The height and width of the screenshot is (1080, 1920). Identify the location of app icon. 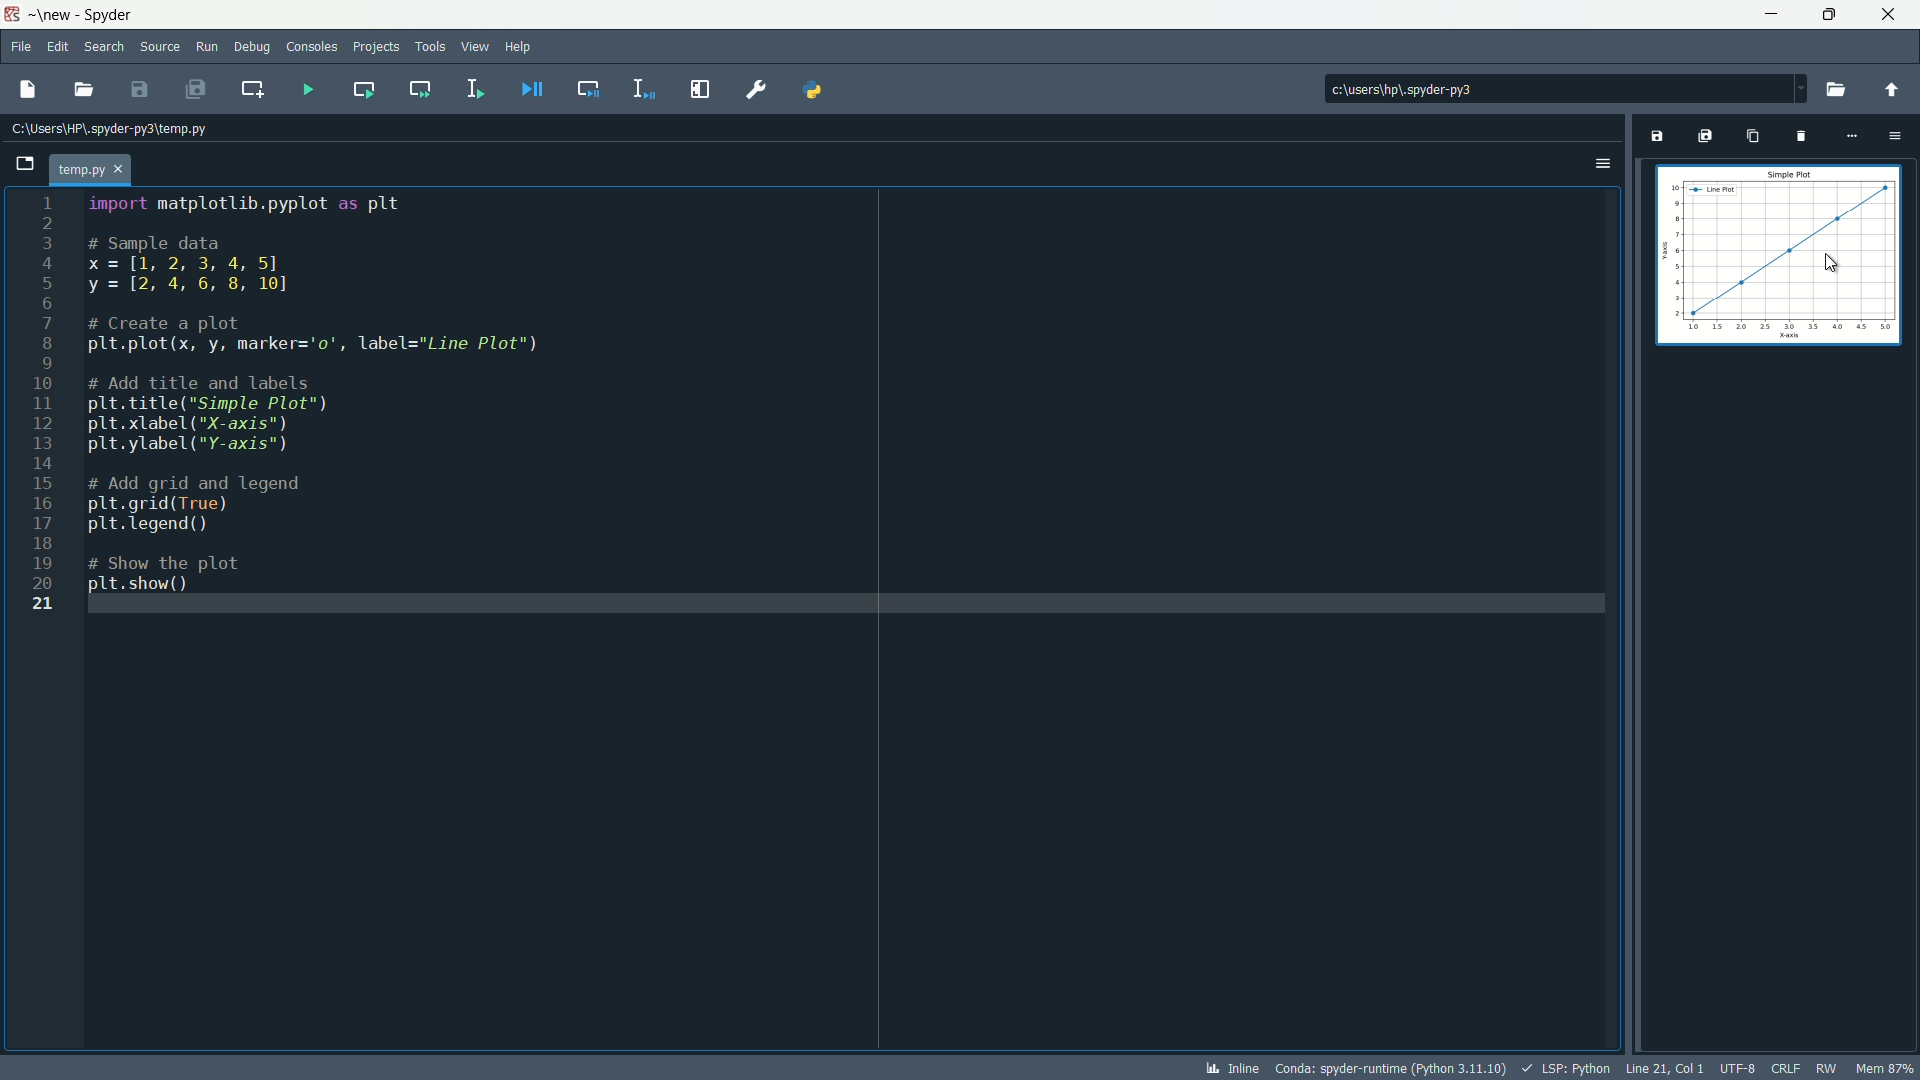
(12, 12).